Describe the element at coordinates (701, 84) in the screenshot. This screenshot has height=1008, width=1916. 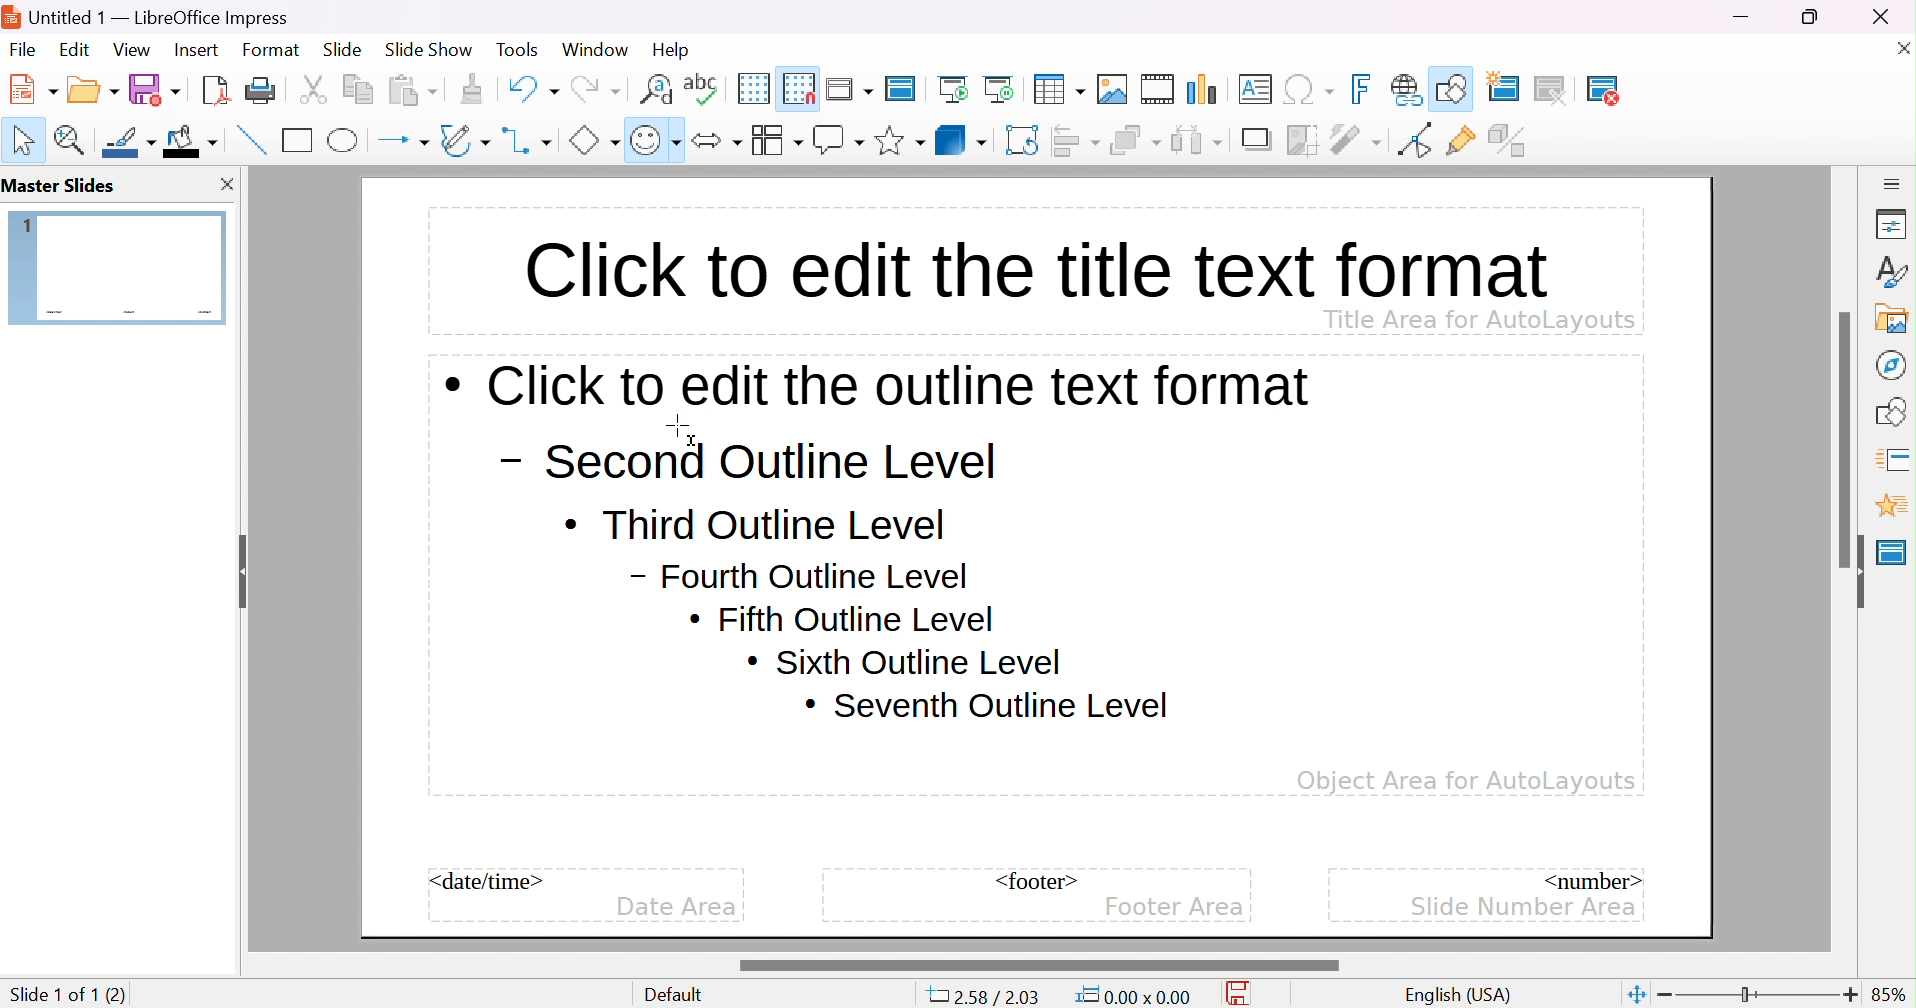
I see `spelling` at that location.